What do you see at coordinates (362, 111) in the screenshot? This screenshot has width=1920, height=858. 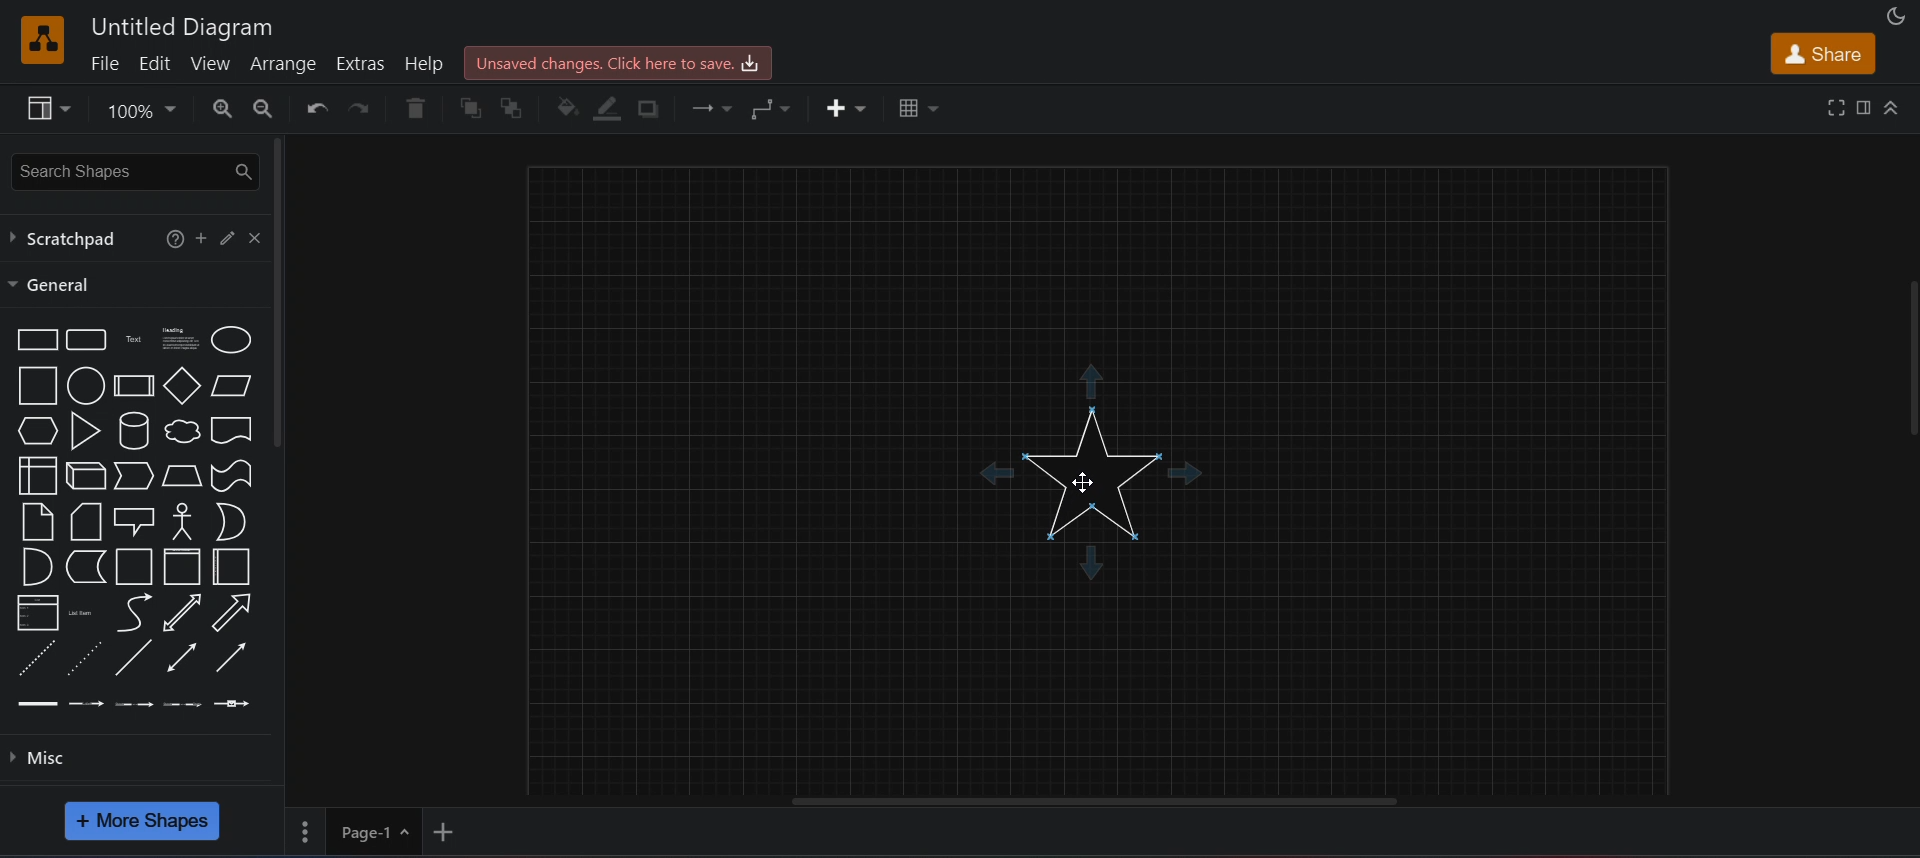 I see `redo` at bounding box center [362, 111].